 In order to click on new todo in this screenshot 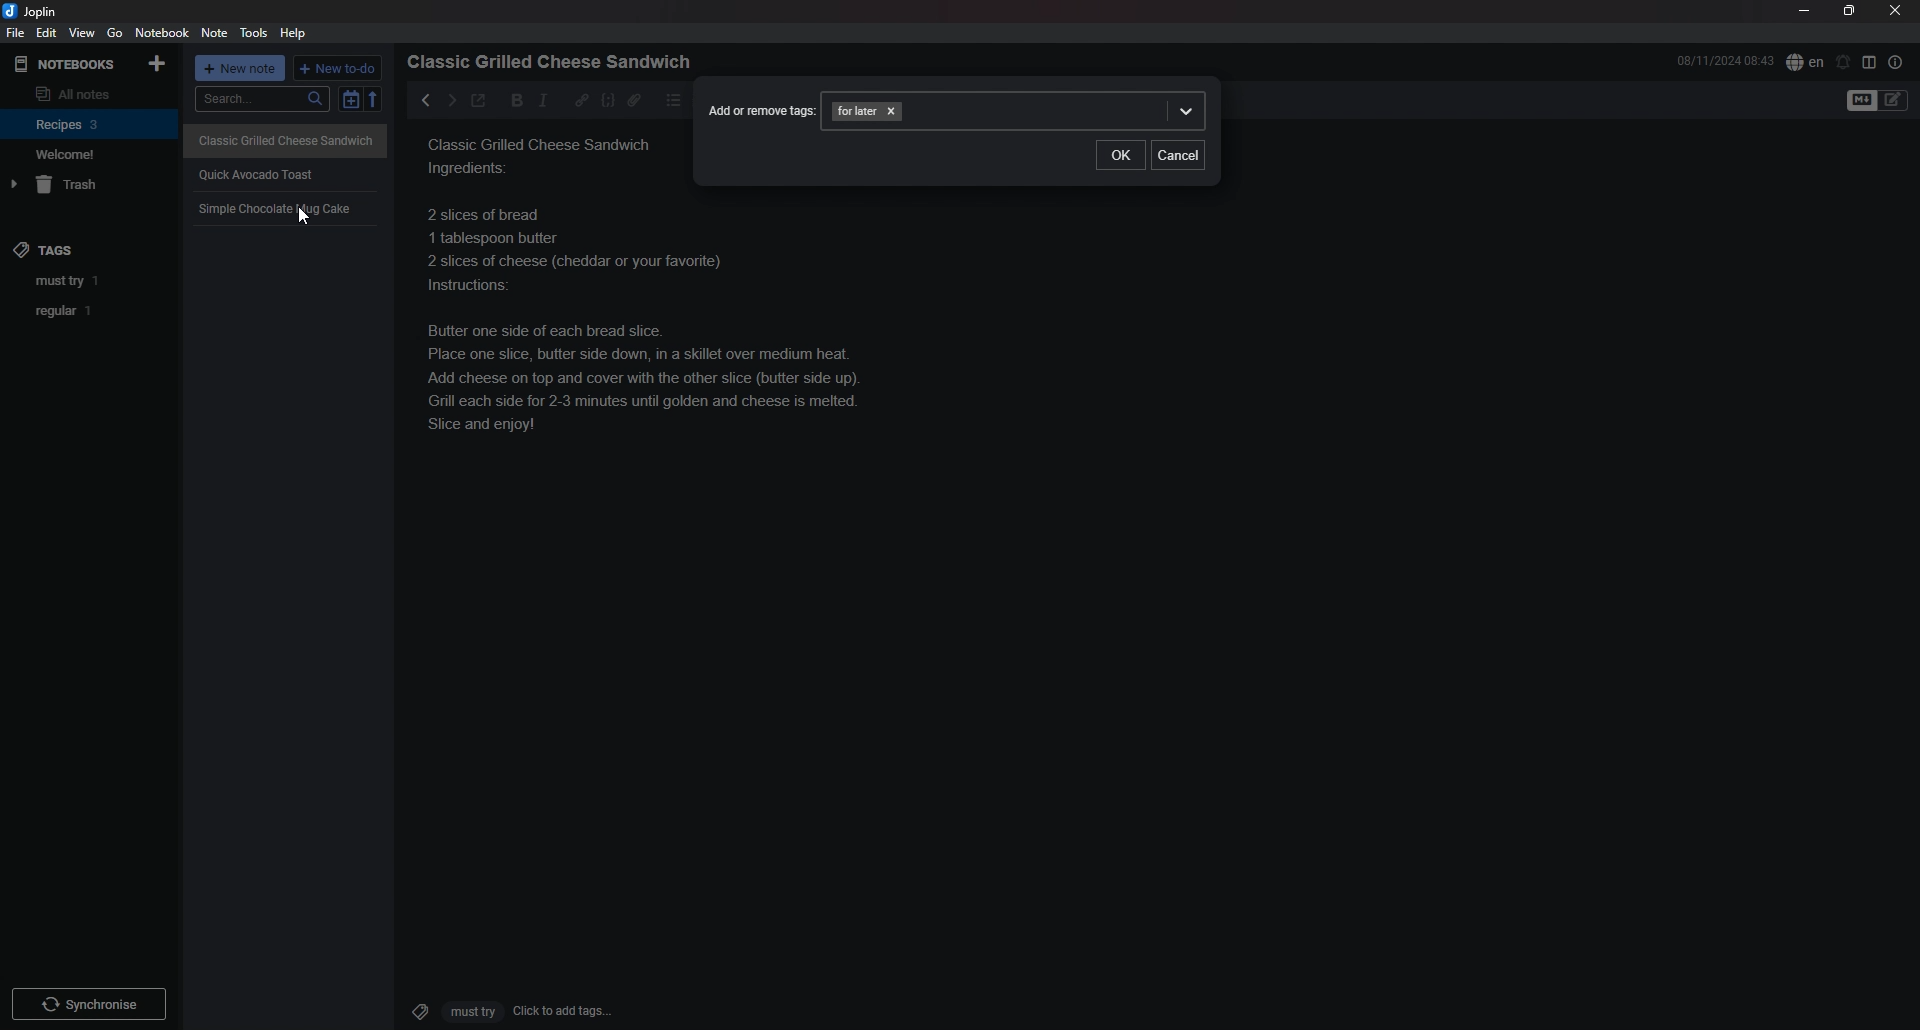, I will do `click(339, 68)`.